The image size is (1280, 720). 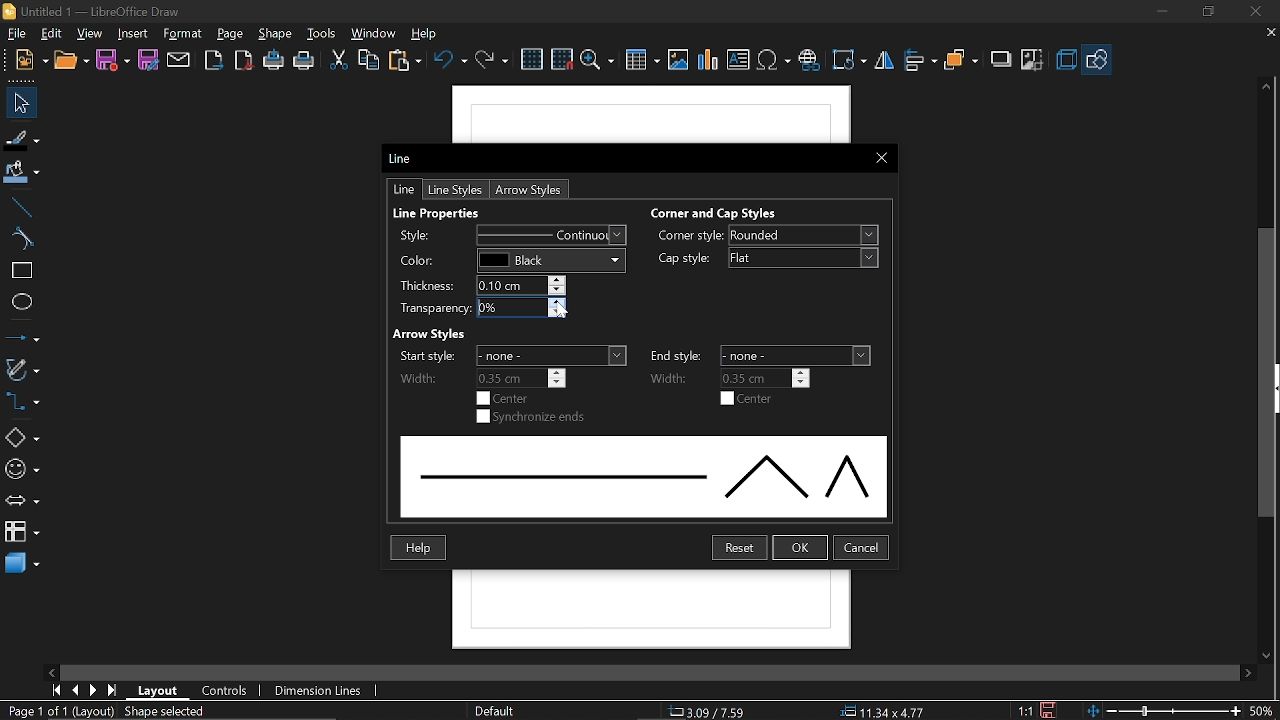 What do you see at coordinates (862, 547) in the screenshot?
I see `Cancel` at bounding box center [862, 547].